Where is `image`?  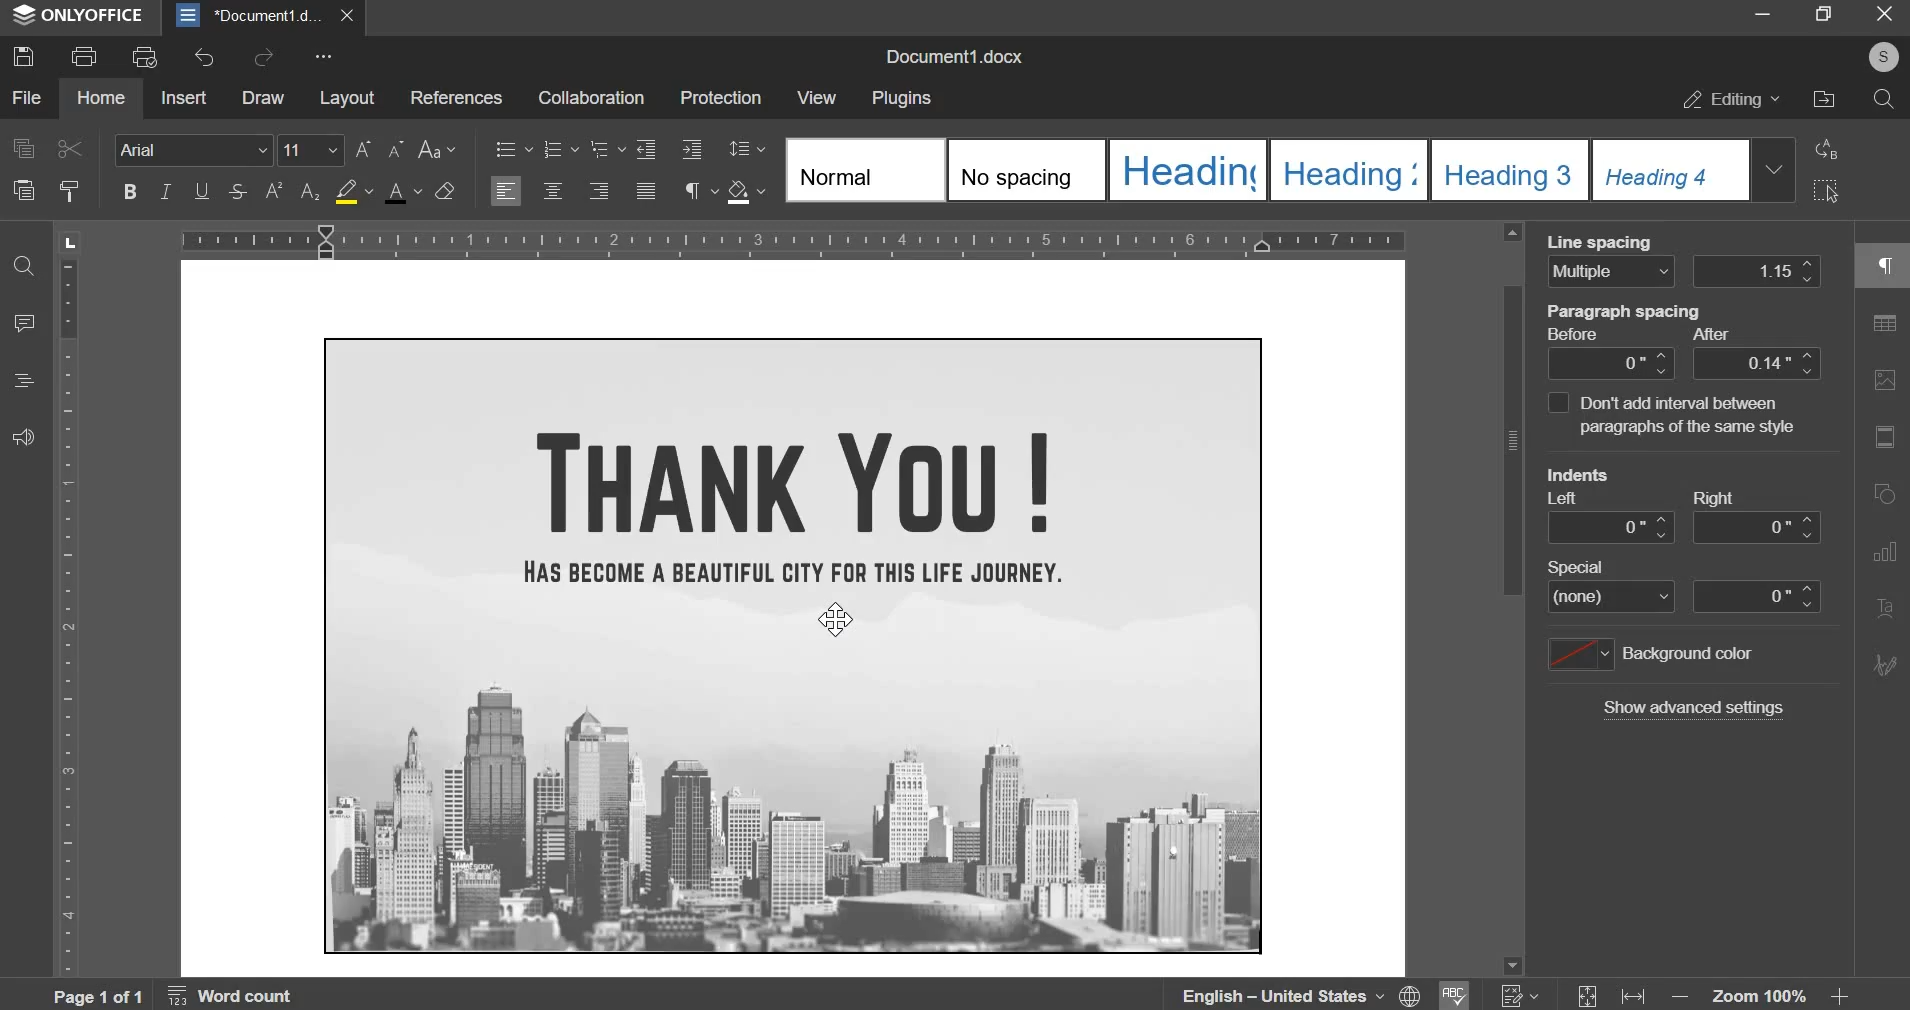 image is located at coordinates (794, 645).